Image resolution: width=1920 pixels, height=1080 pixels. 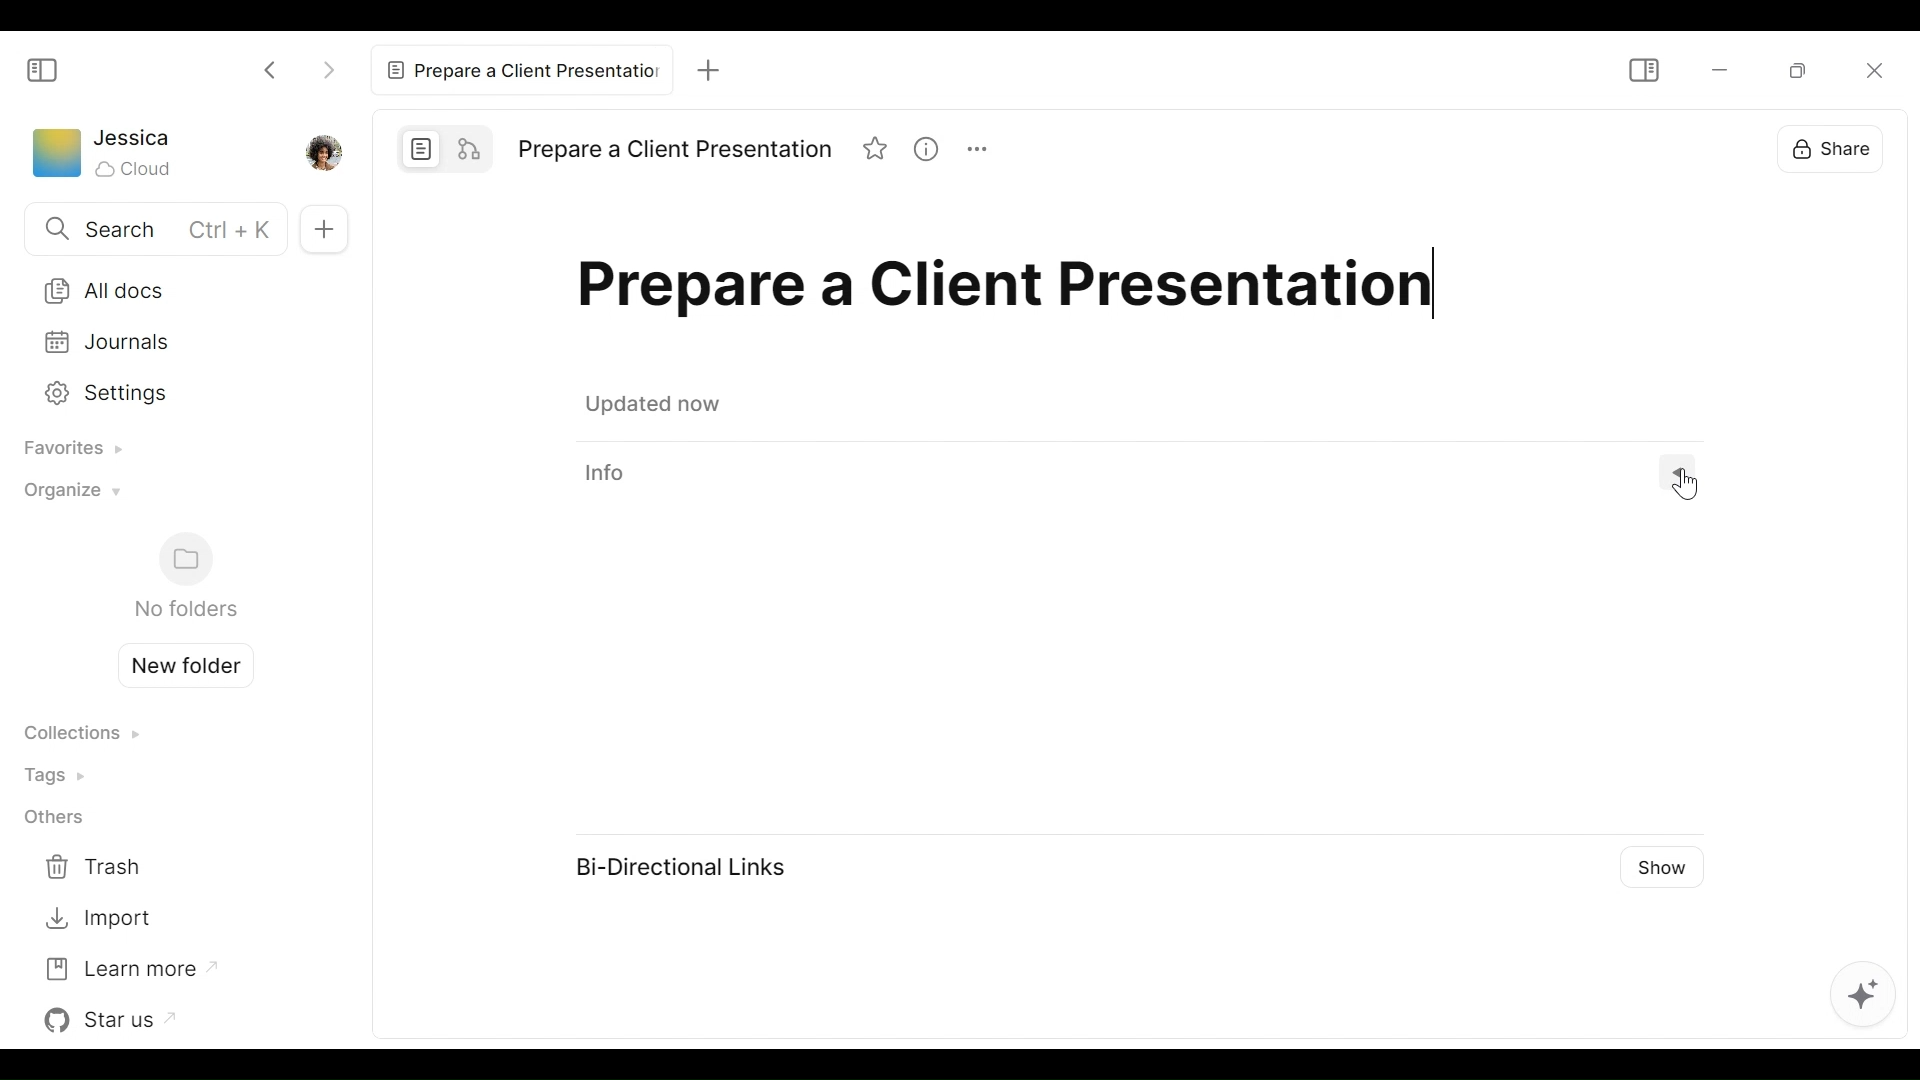 I want to click on View Information, so click(x=934, y=151).